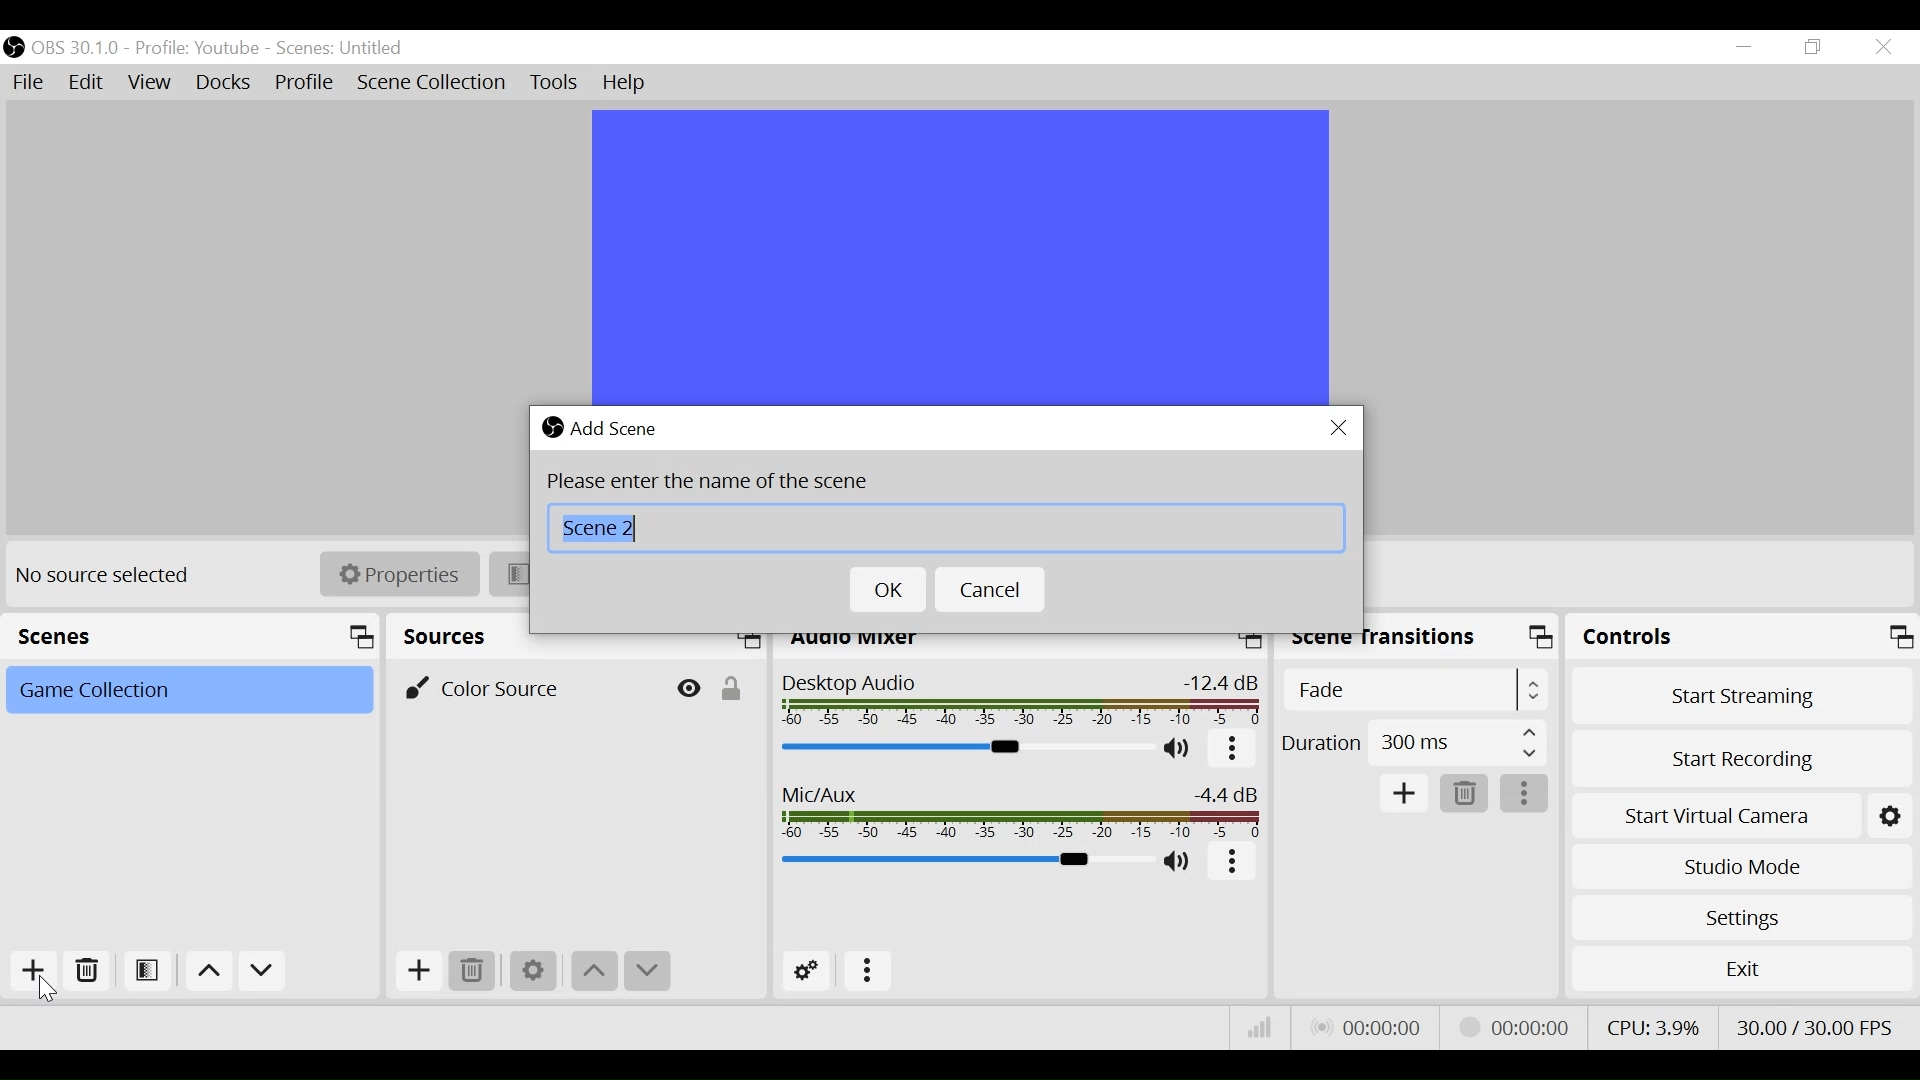 The image size is (1920, 1080). Describe the element at coordinates (261, 971) in the screenshot. I see `Move down` at that location.